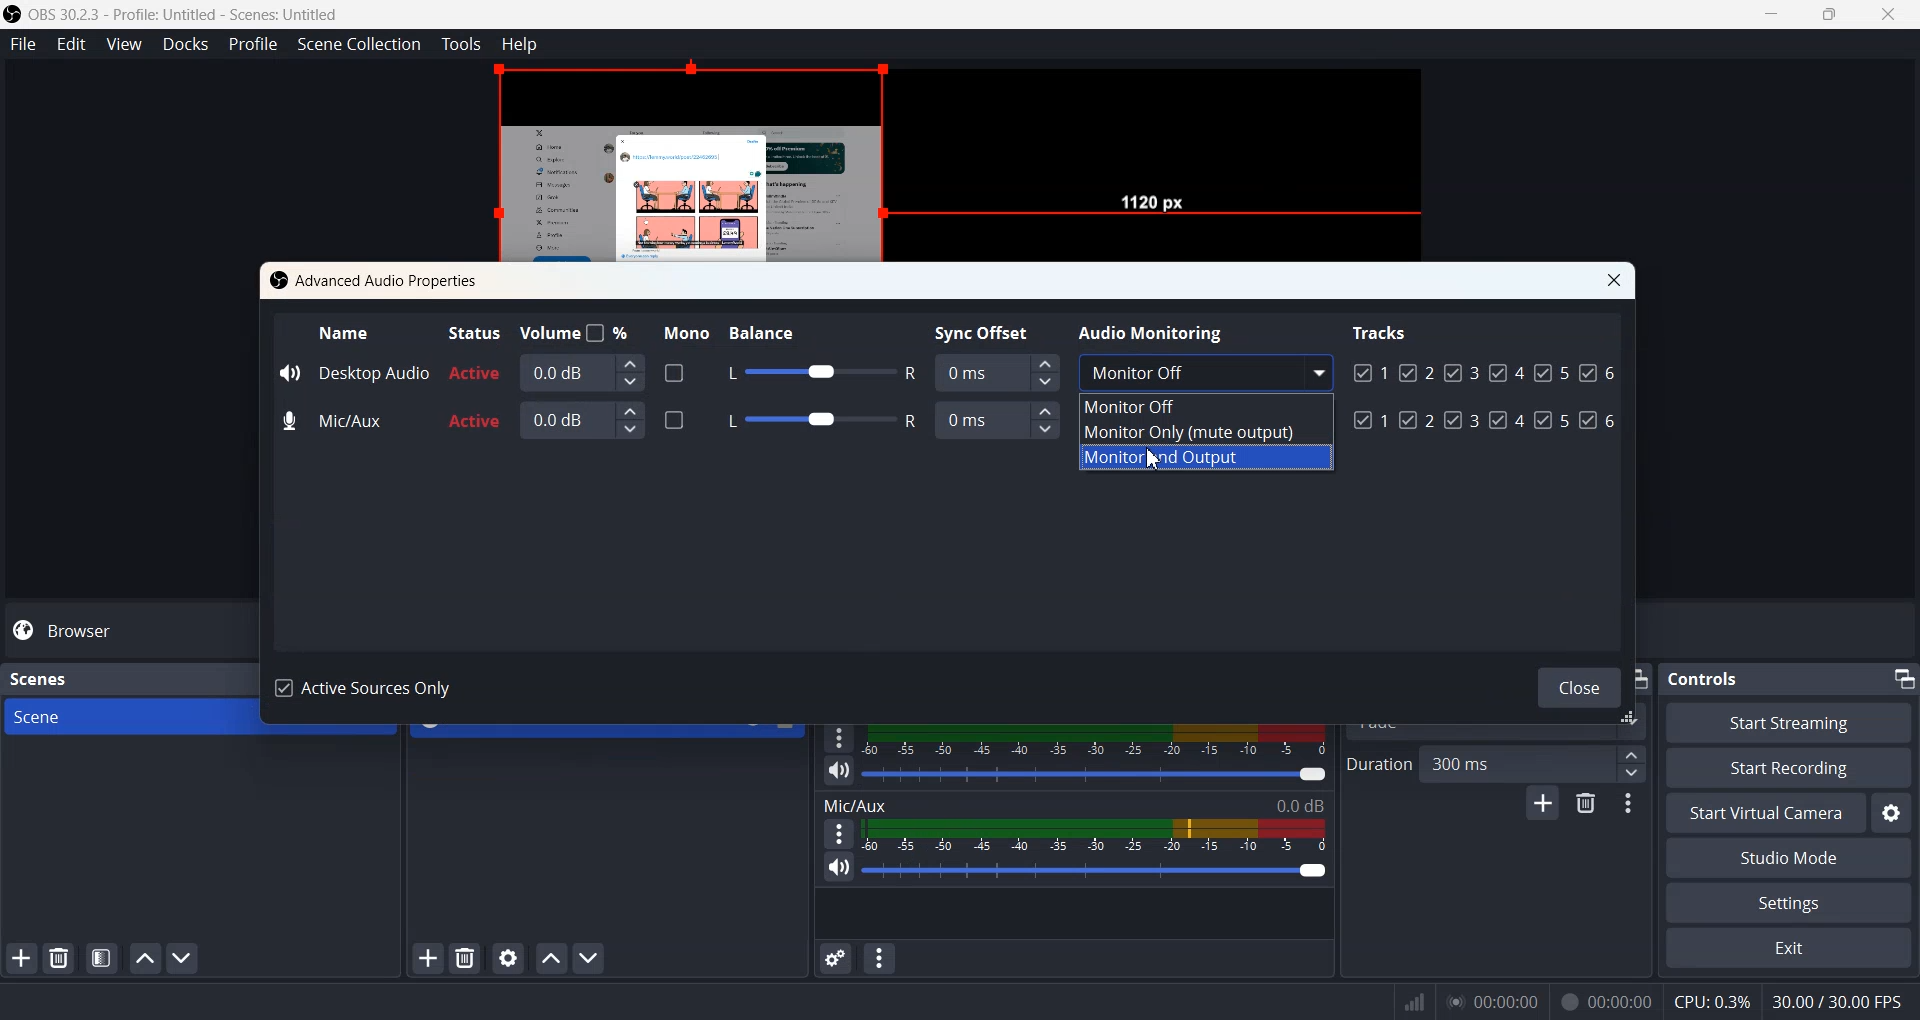 This screenshot has height=1020, width=1920. What do you see at coordinates (999, 420) in the screenshot?
I see `Sync Offset ` at bounding box center [999, 420].